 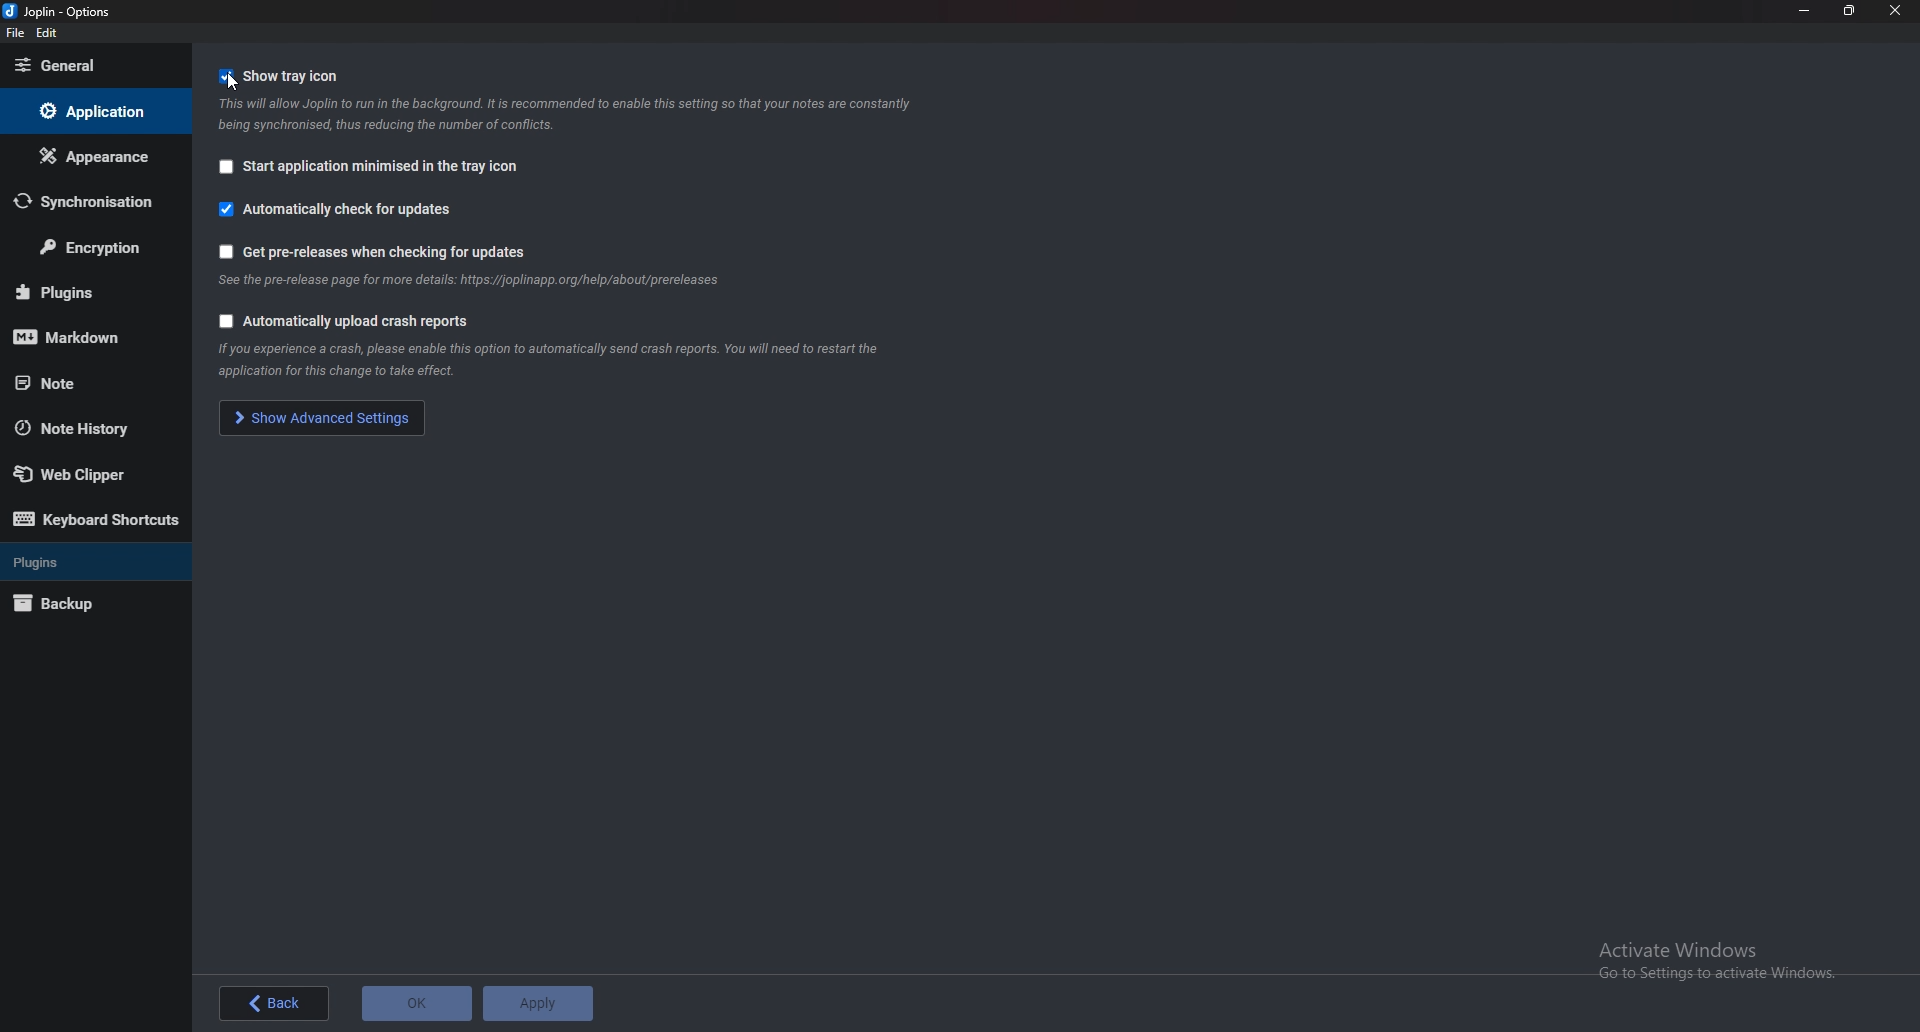 I want to click on Checkbox , so click(x=222, y=209).